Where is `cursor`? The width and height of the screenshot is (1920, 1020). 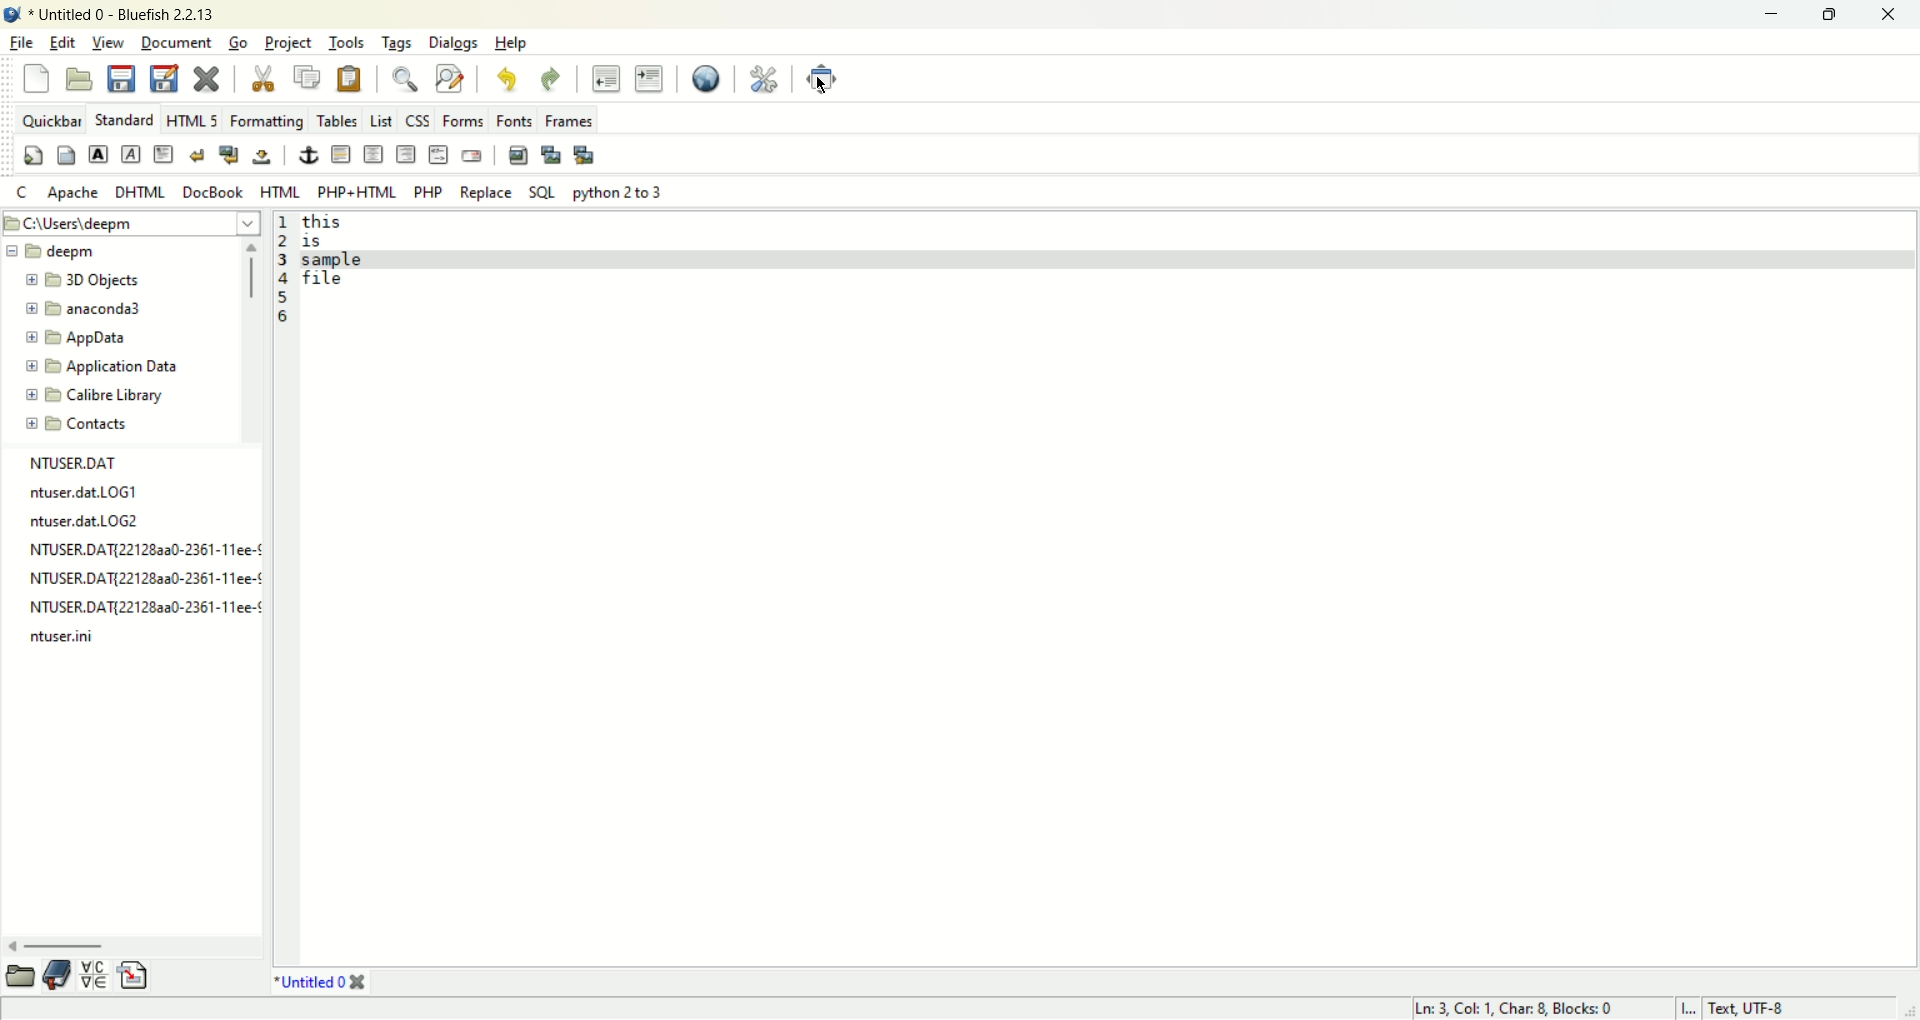 cursor is located at coordinates (832, 90).